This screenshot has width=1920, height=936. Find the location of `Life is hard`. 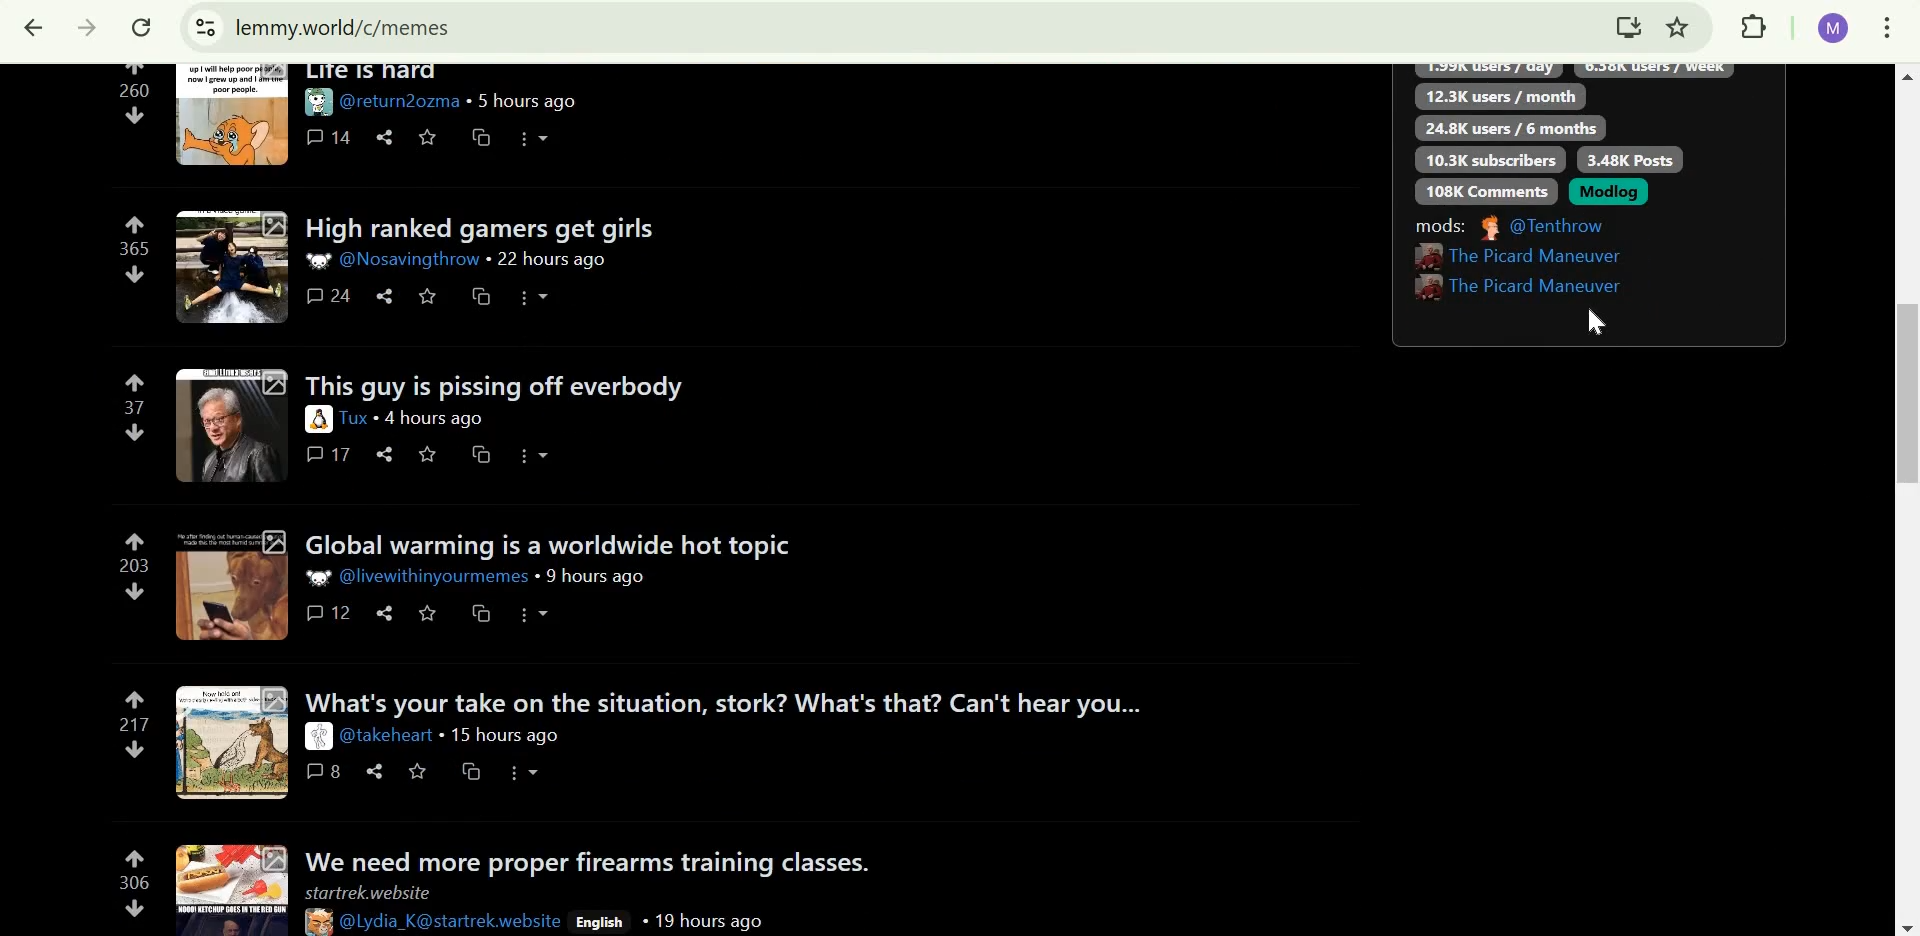

Life is hard is located at coordinates (372, 73).